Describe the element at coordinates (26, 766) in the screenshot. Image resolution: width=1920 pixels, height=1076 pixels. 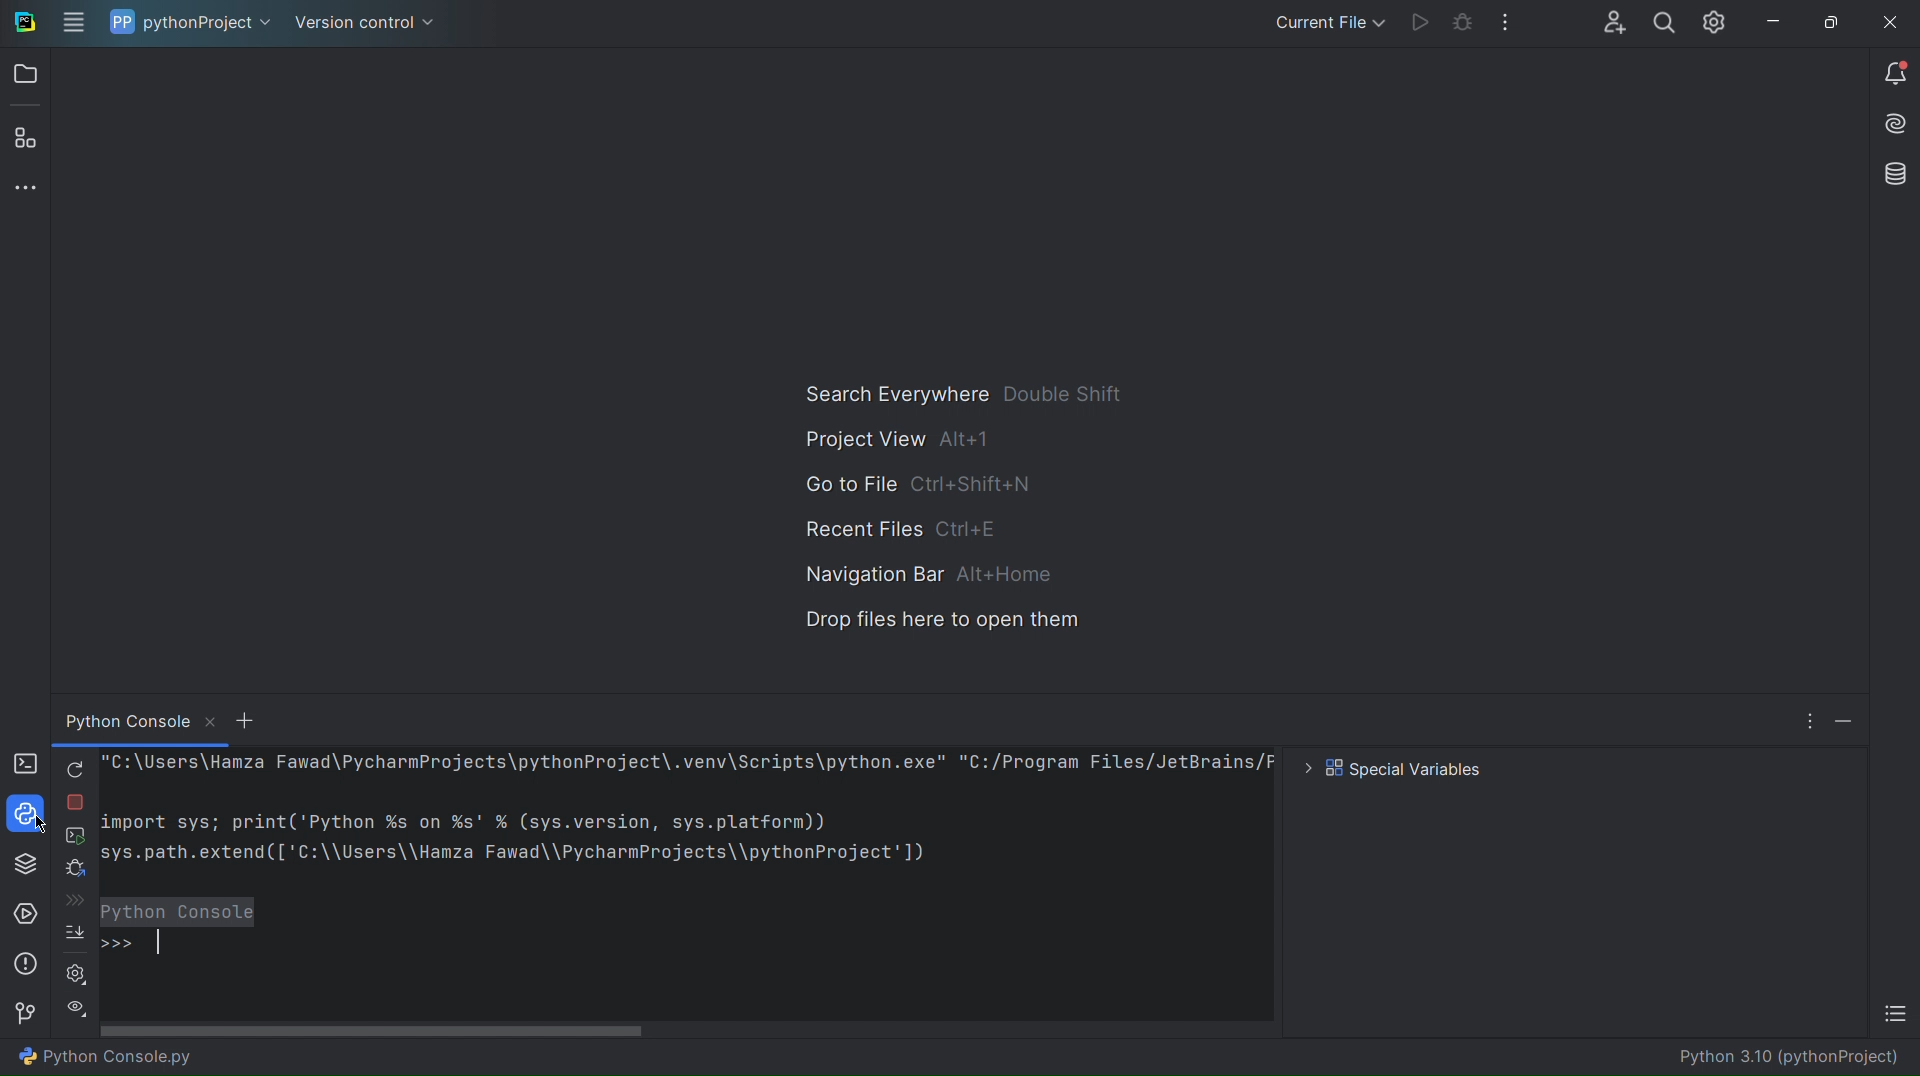
I see `Terminal` at that location.